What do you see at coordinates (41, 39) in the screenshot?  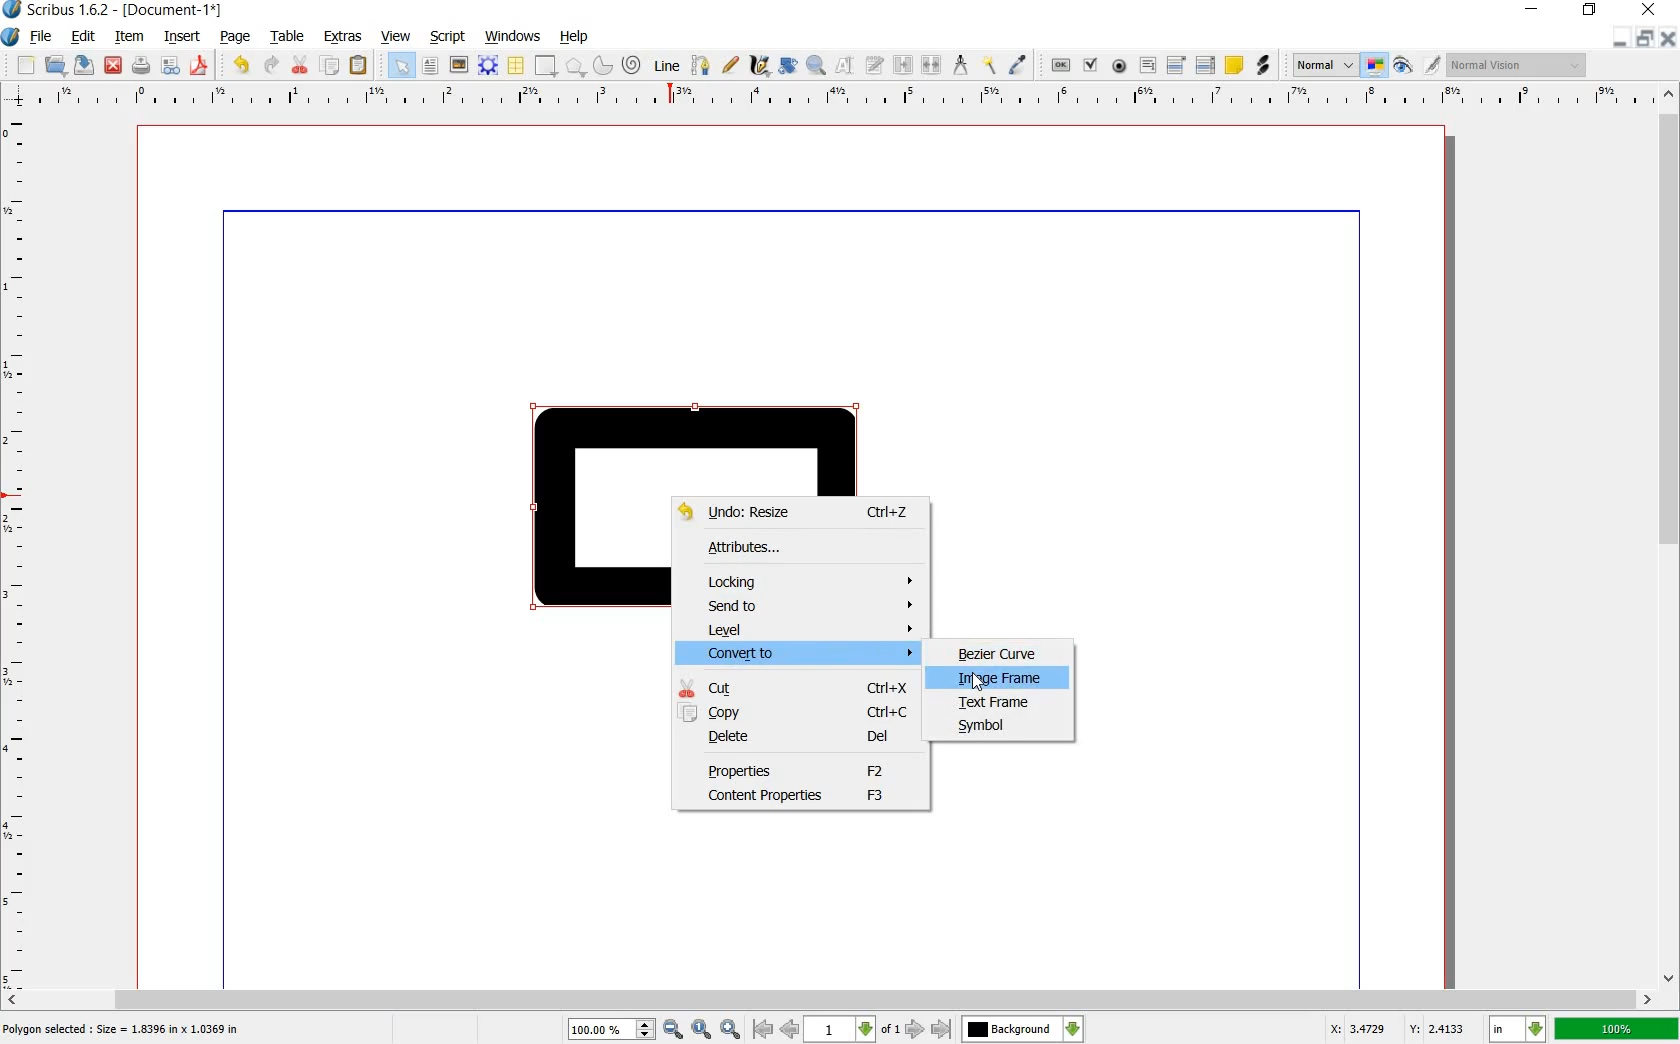 I see `file` at bounding box center [41, 39].